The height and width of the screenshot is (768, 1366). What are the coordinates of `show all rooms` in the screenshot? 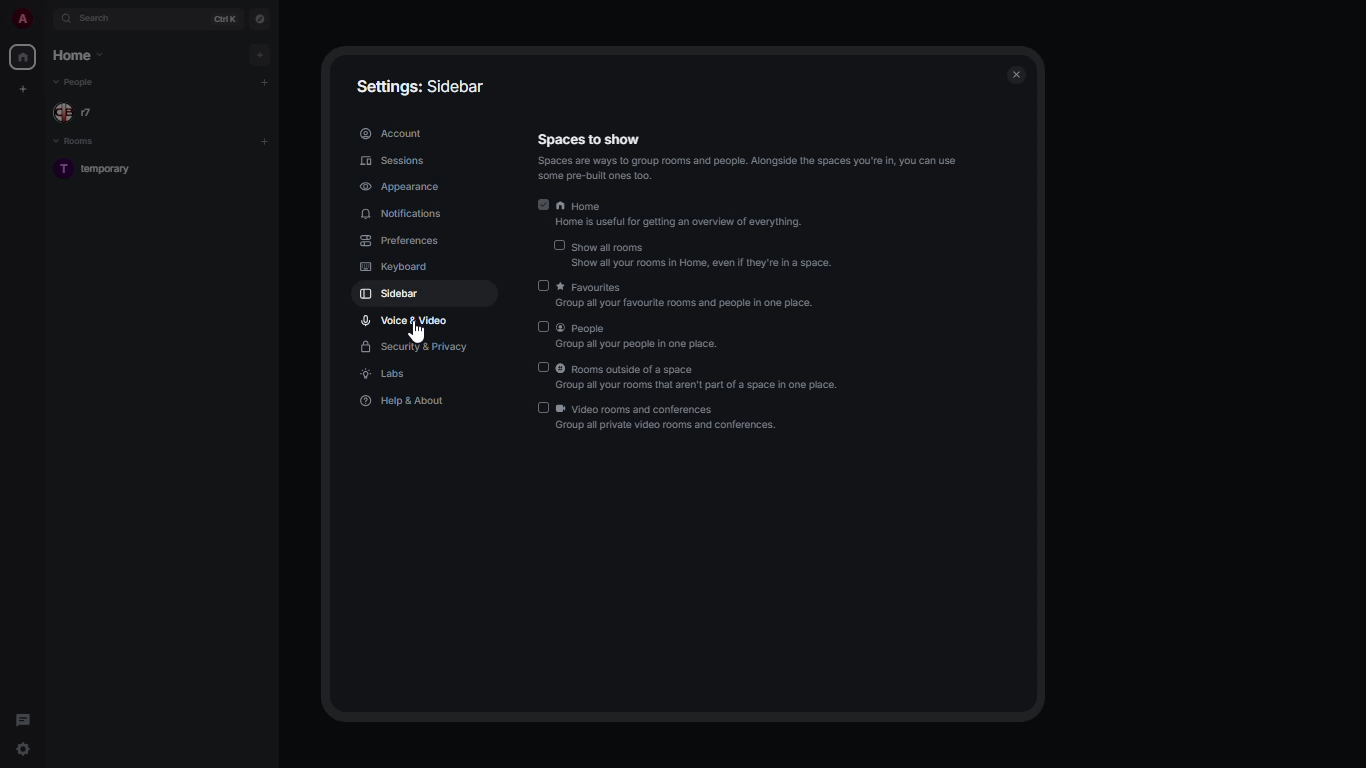 It's located at (702, 255).